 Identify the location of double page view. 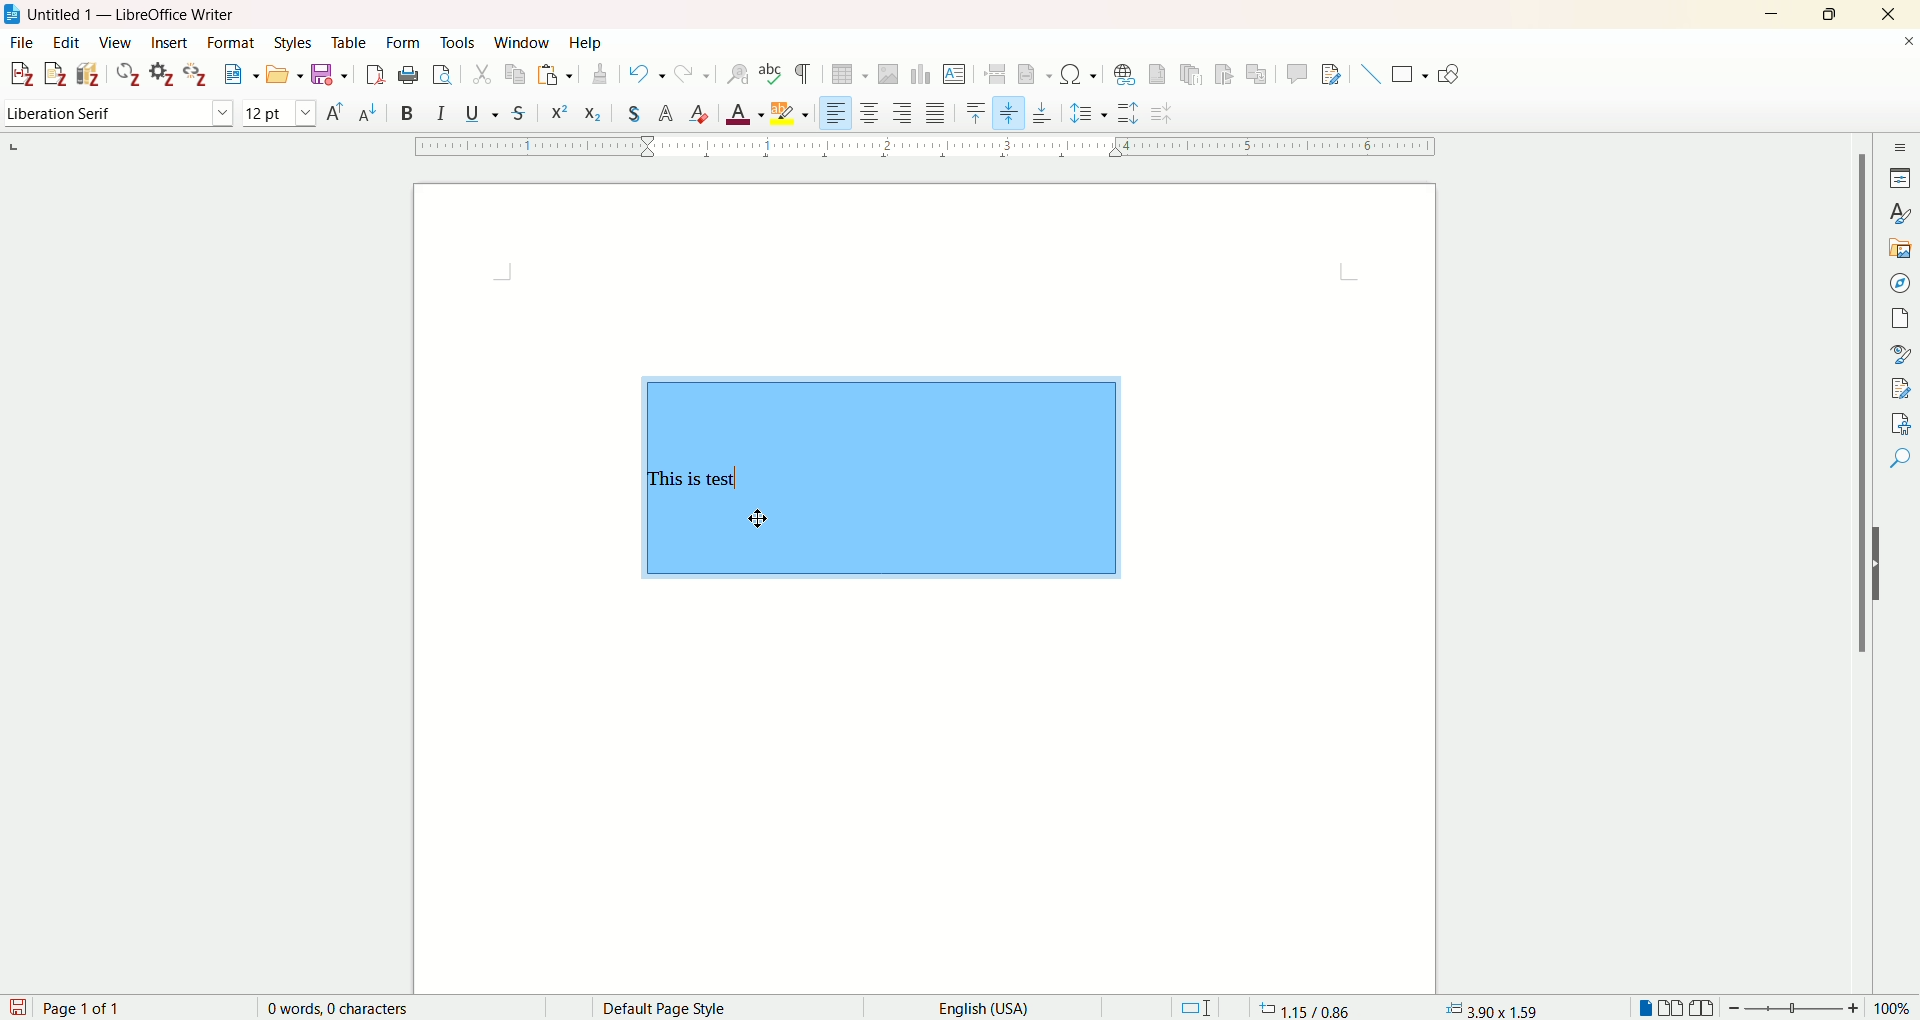
(1671, 1006).